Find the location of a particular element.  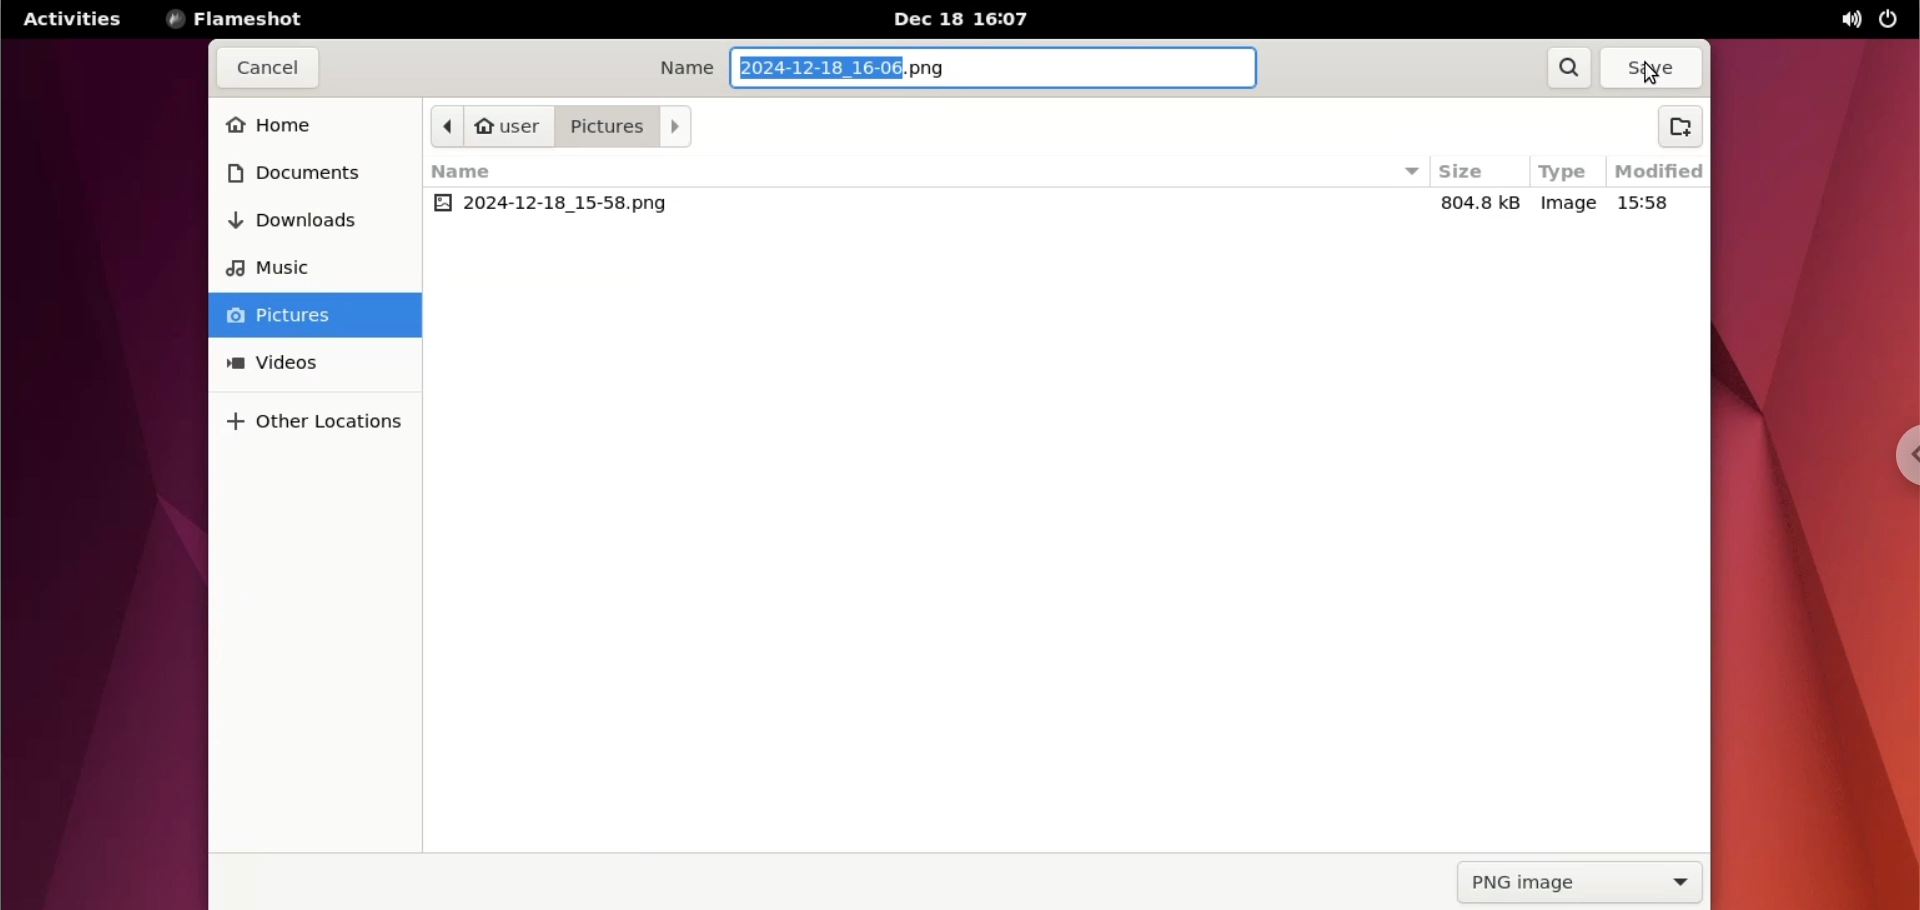

file size is located at coordinates (1474, 203).